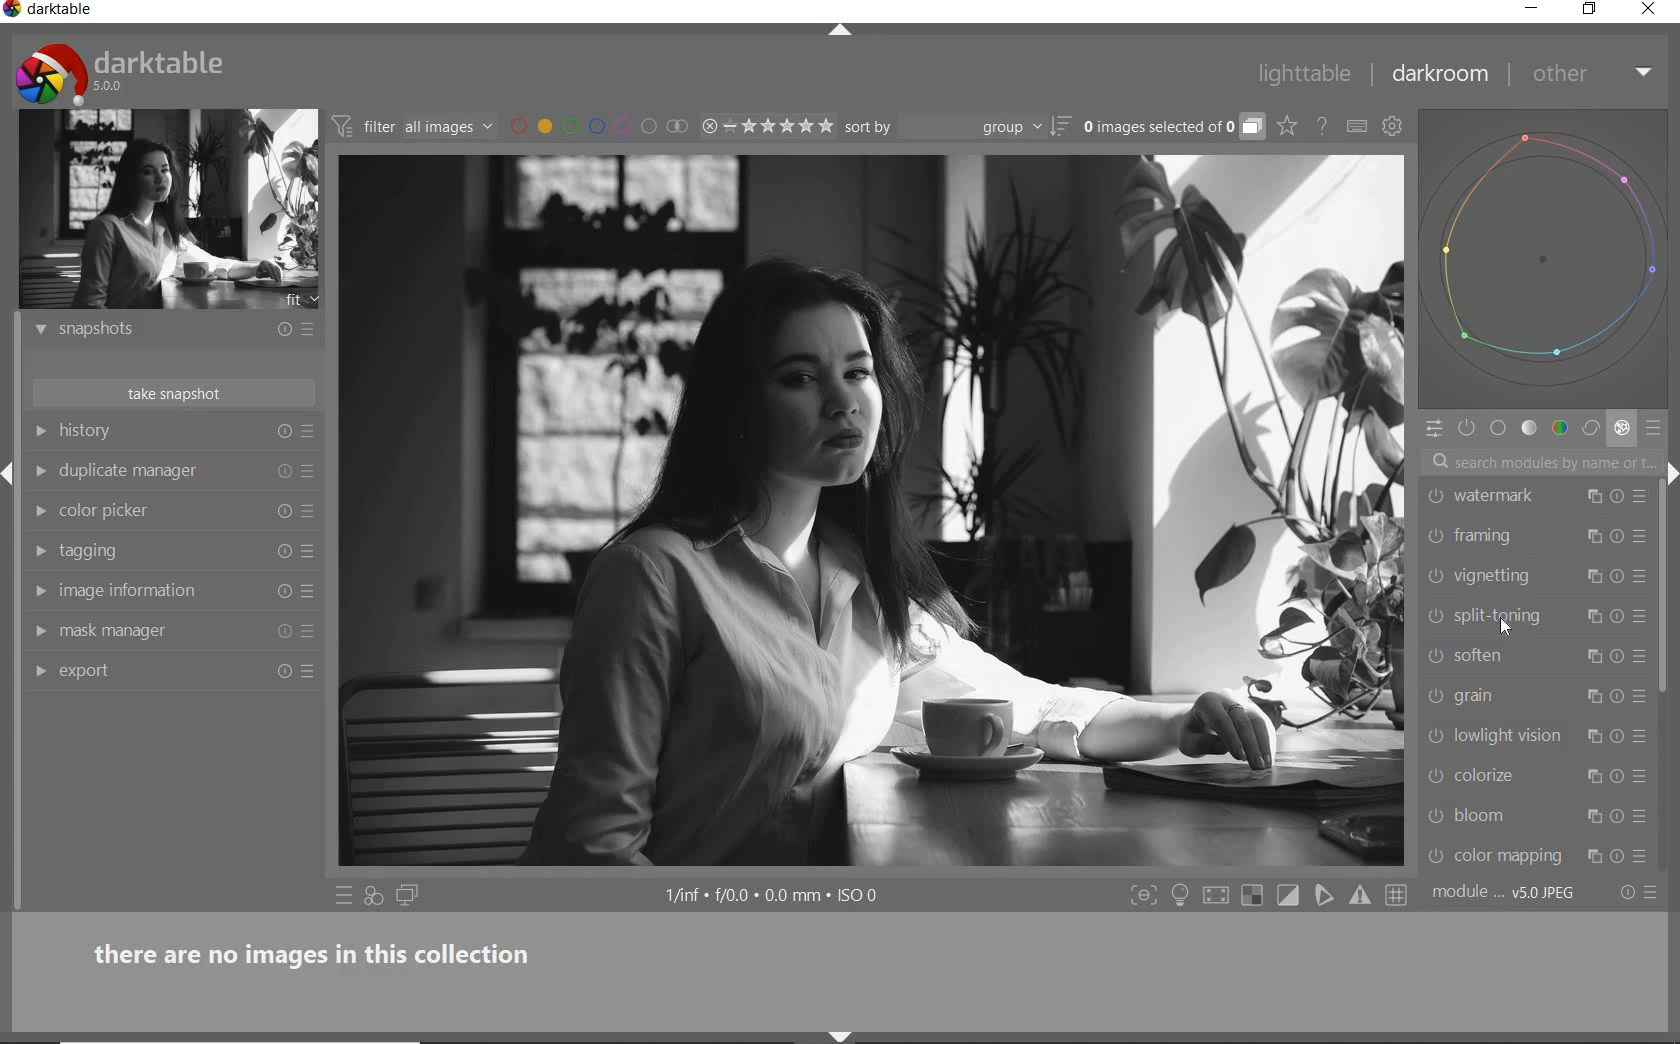  Describe the element at coordinates (1504, 893) in the screenshot. I see `module...V5.0 JPEG` at that location.